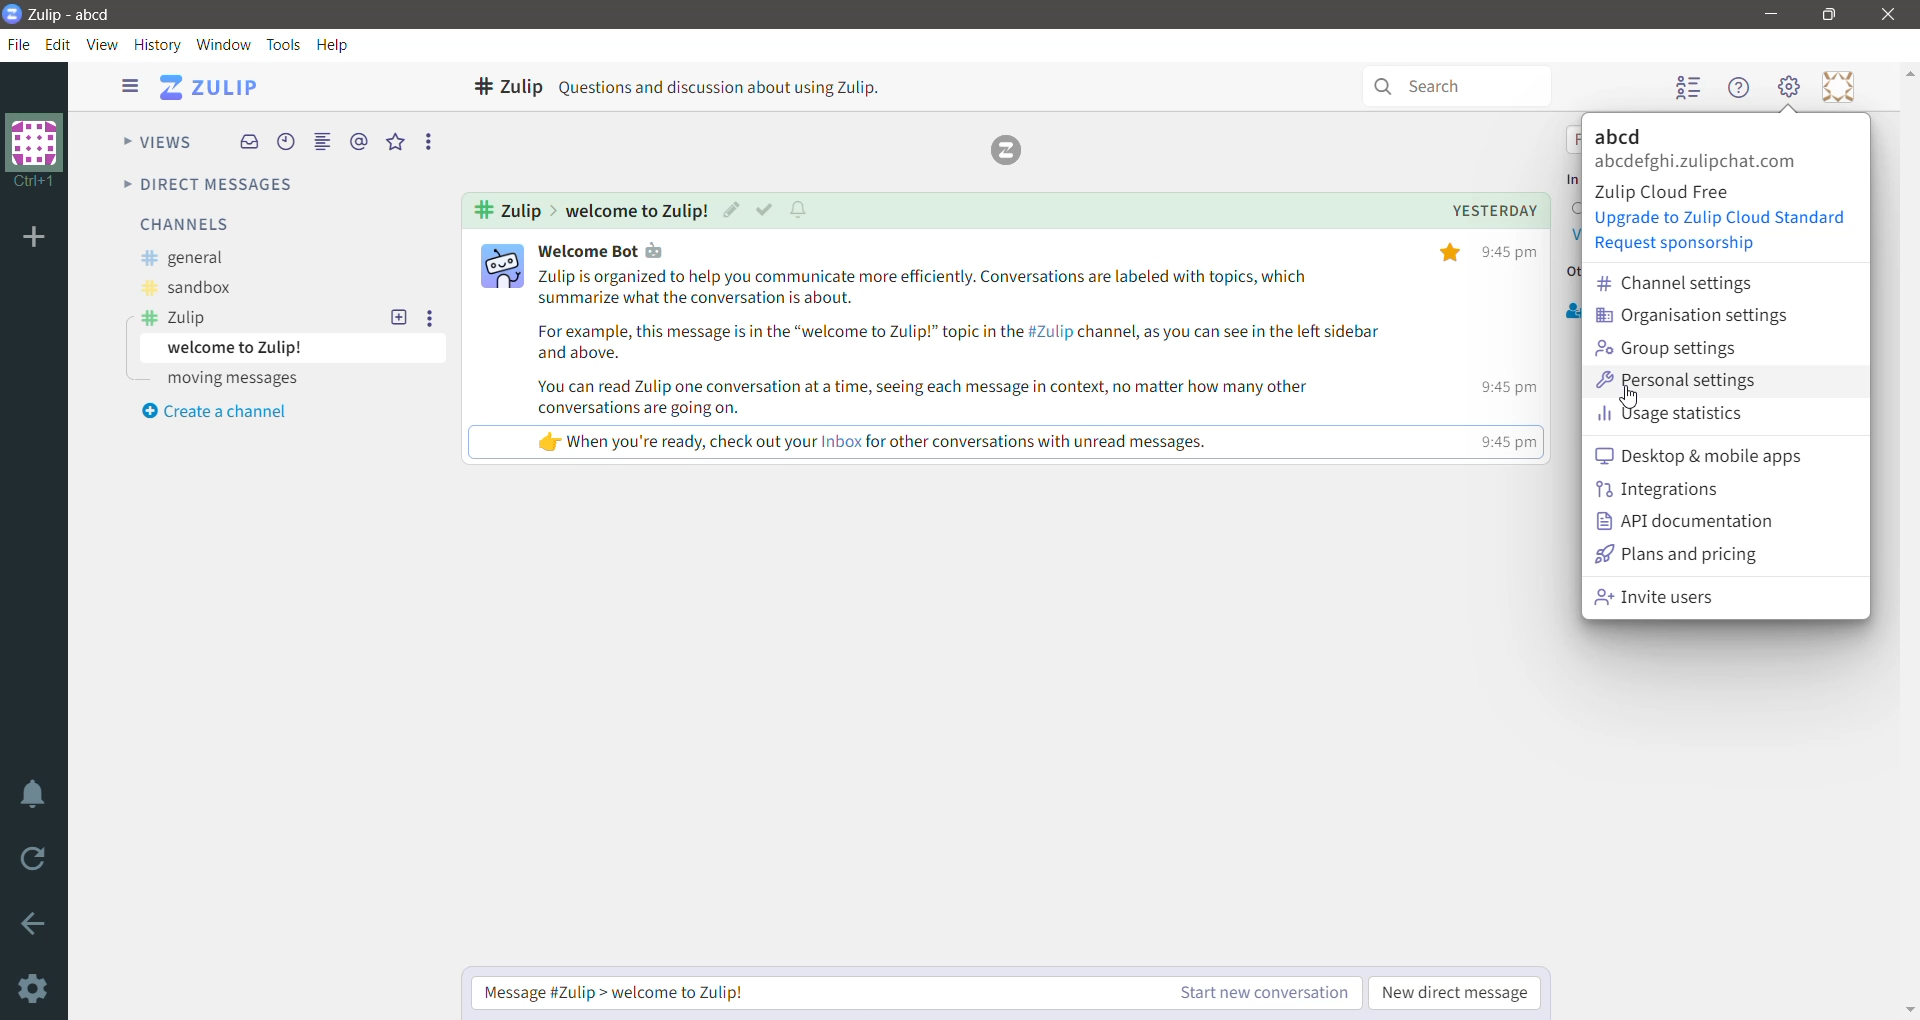  Describe the element at coordinates (431, 318) in the screenshot. I see `More options` at that location.